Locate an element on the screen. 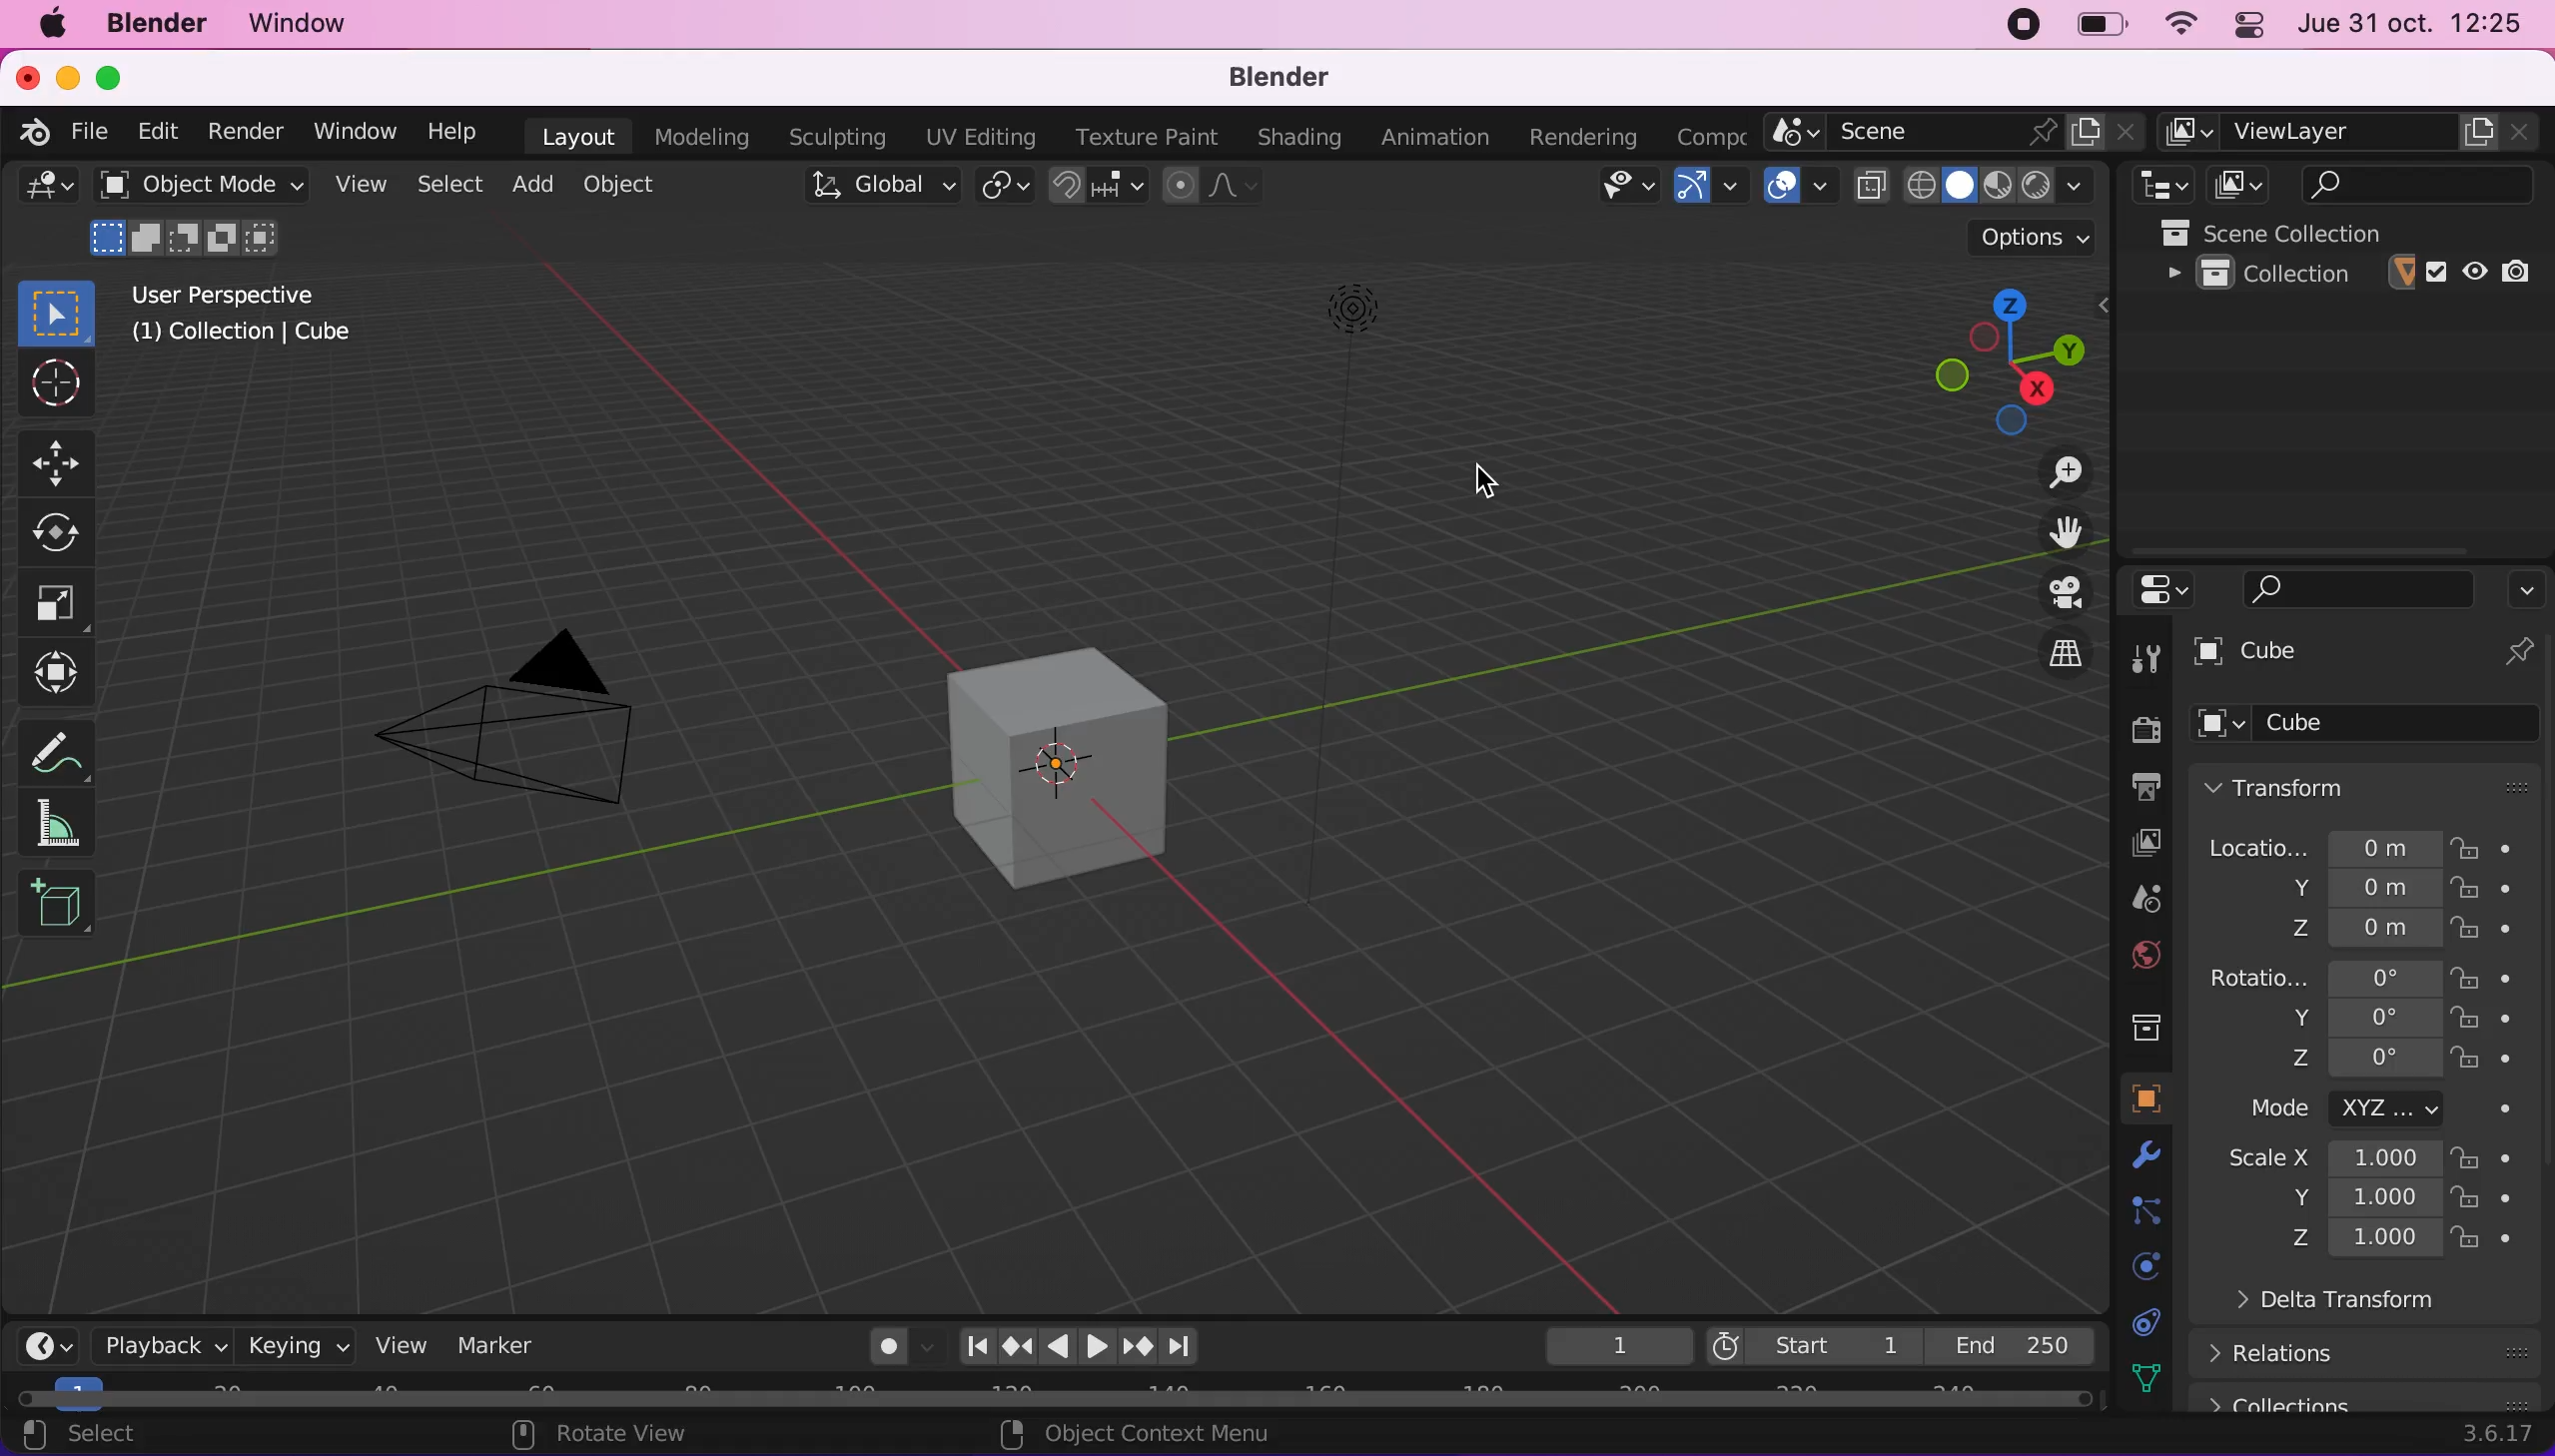 This screenshot has width=2555, height=1456. location 0m is located at coordinates (2322, 846).